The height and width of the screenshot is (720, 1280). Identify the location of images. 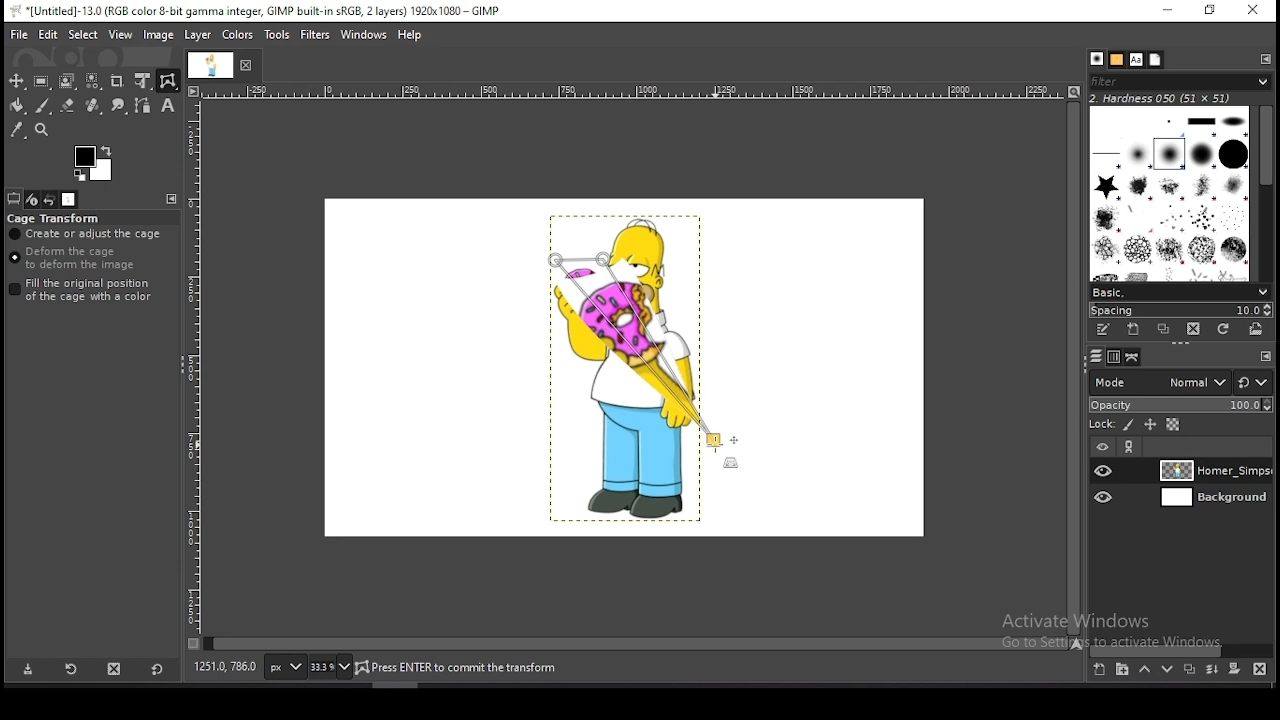
(70, 200).